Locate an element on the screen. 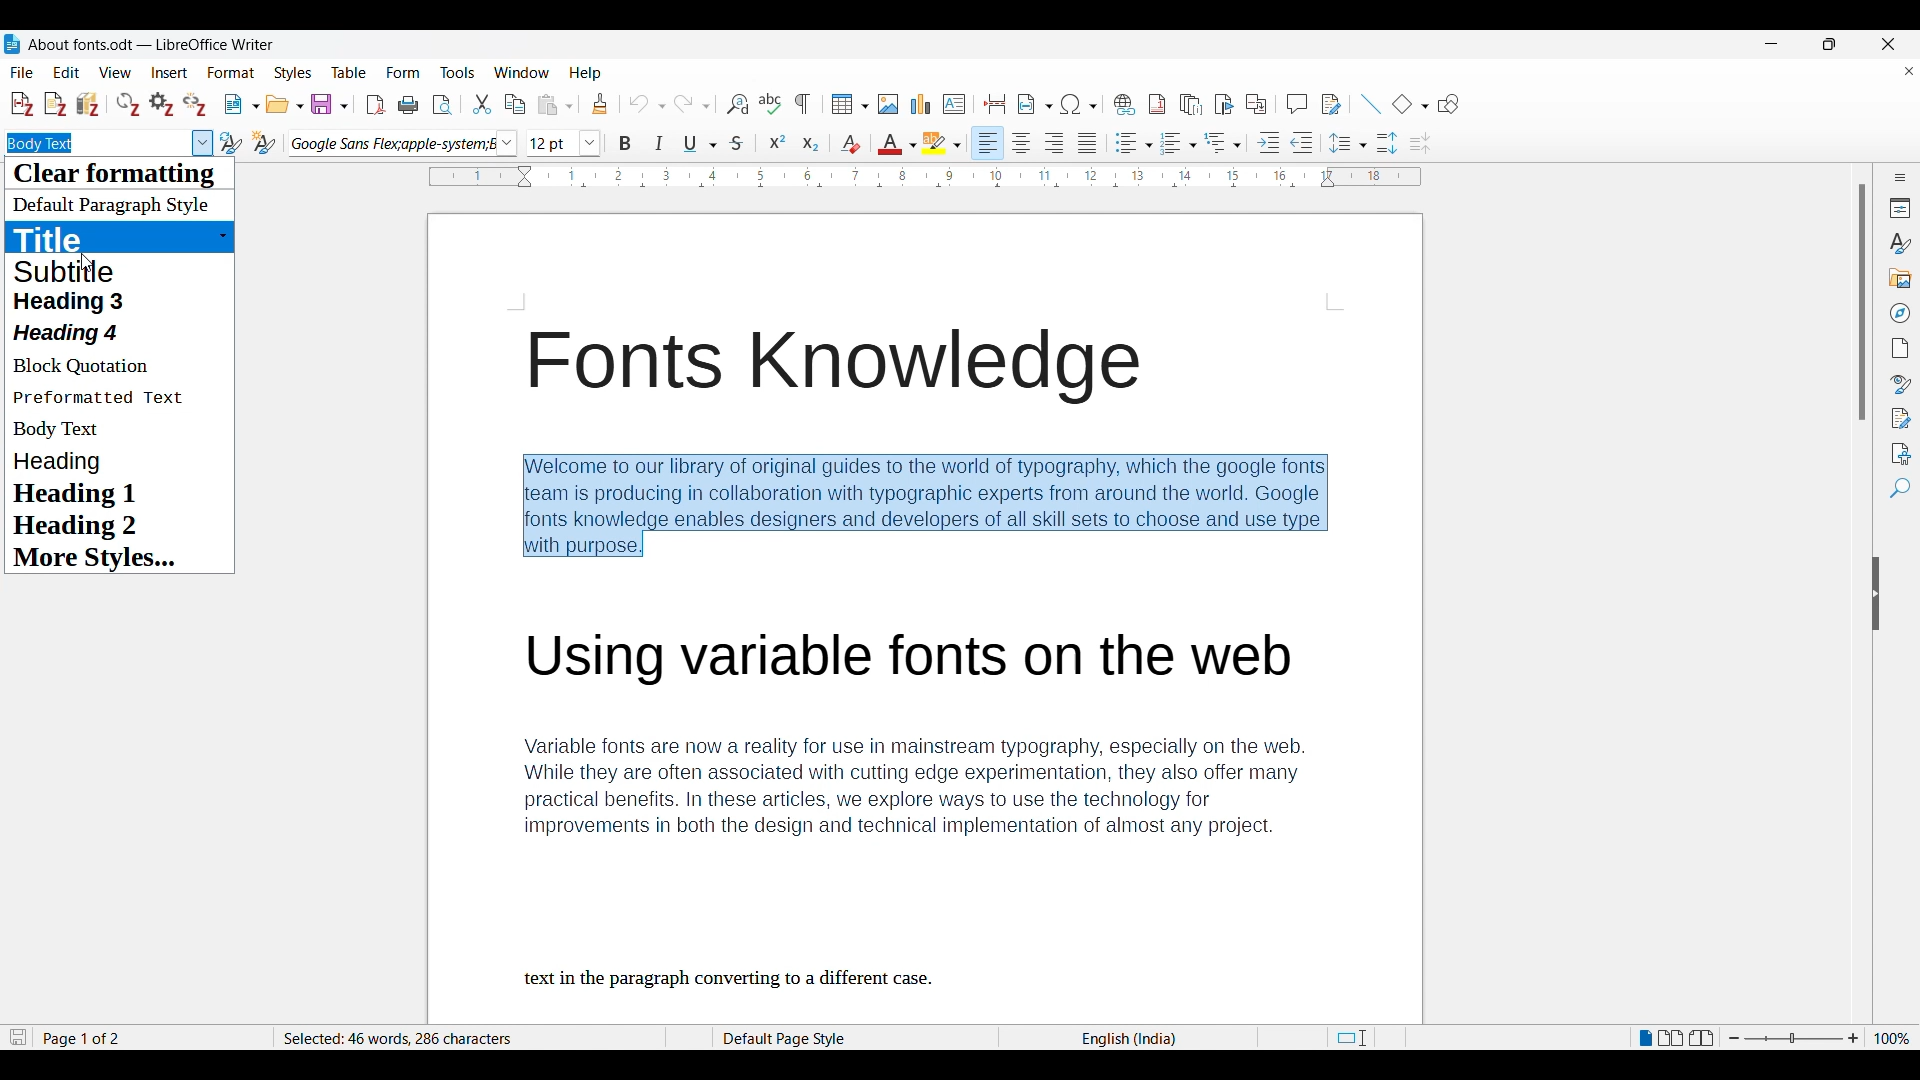  Subscript is located at coordinates (811, 143).